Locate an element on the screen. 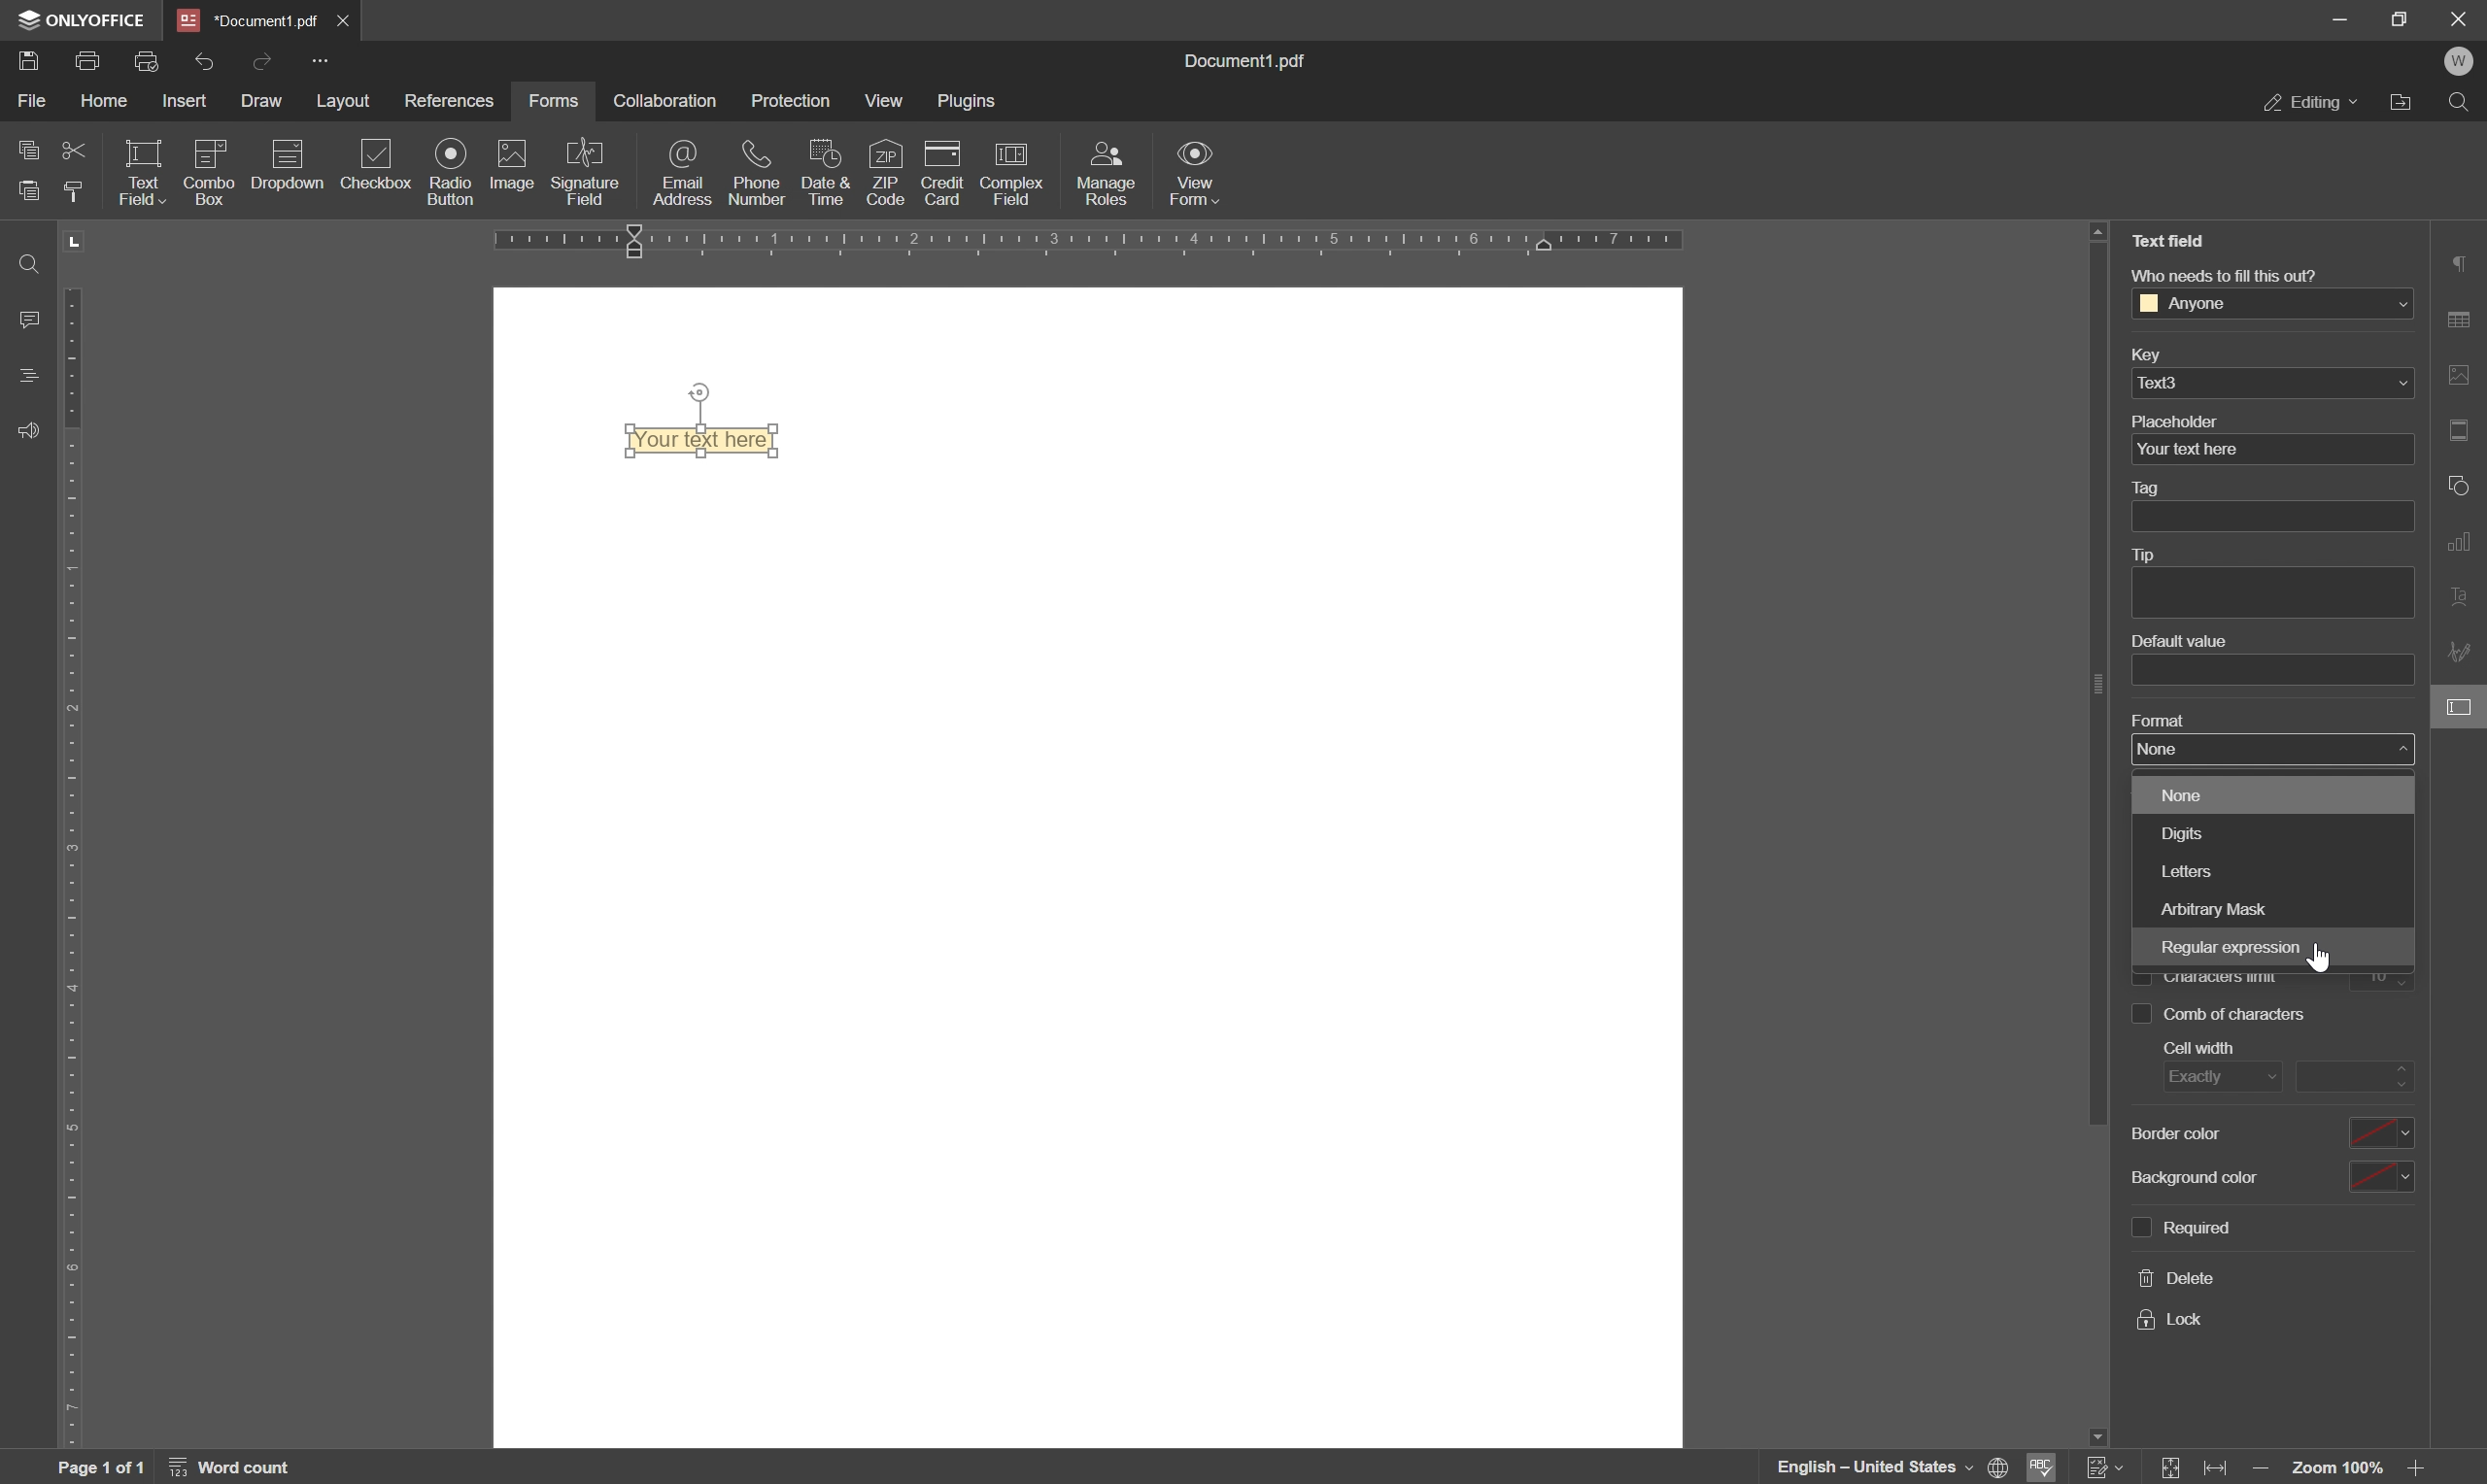 This screenshot has height=1484, width=2487. date and time is located at coordinates (825, 173).